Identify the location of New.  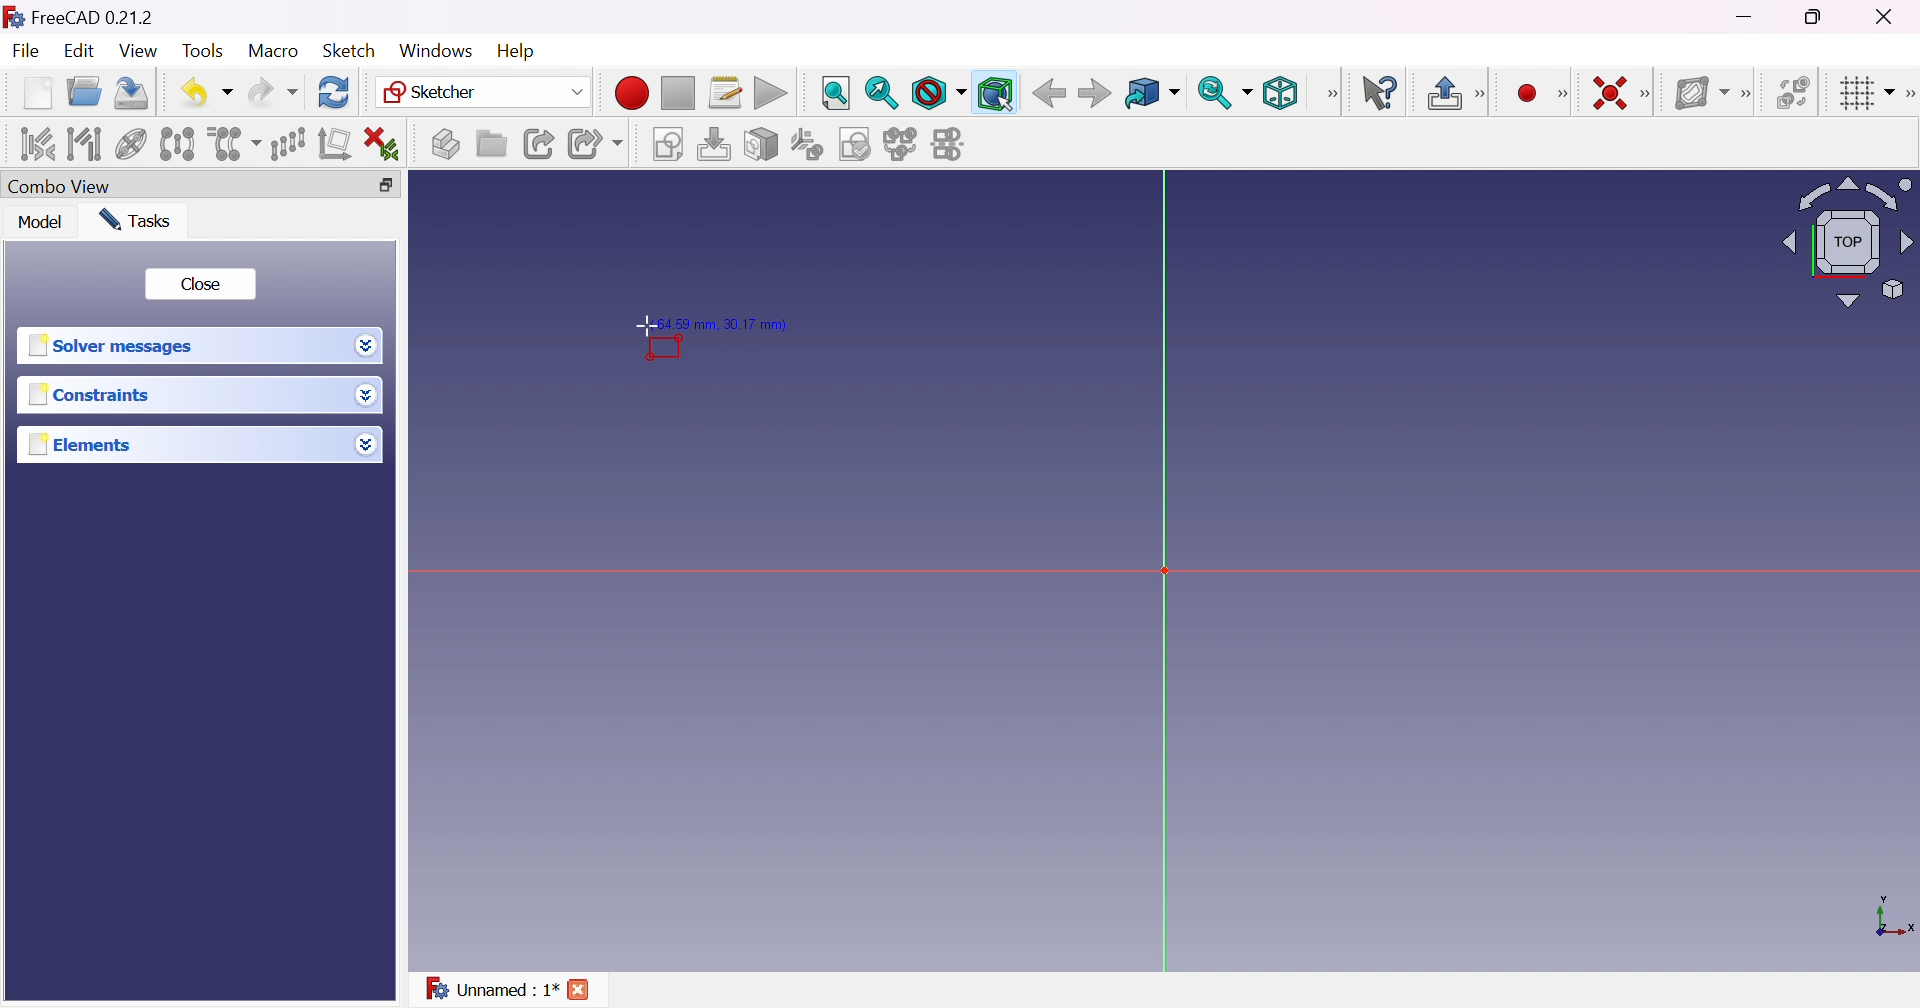
(37, 93).